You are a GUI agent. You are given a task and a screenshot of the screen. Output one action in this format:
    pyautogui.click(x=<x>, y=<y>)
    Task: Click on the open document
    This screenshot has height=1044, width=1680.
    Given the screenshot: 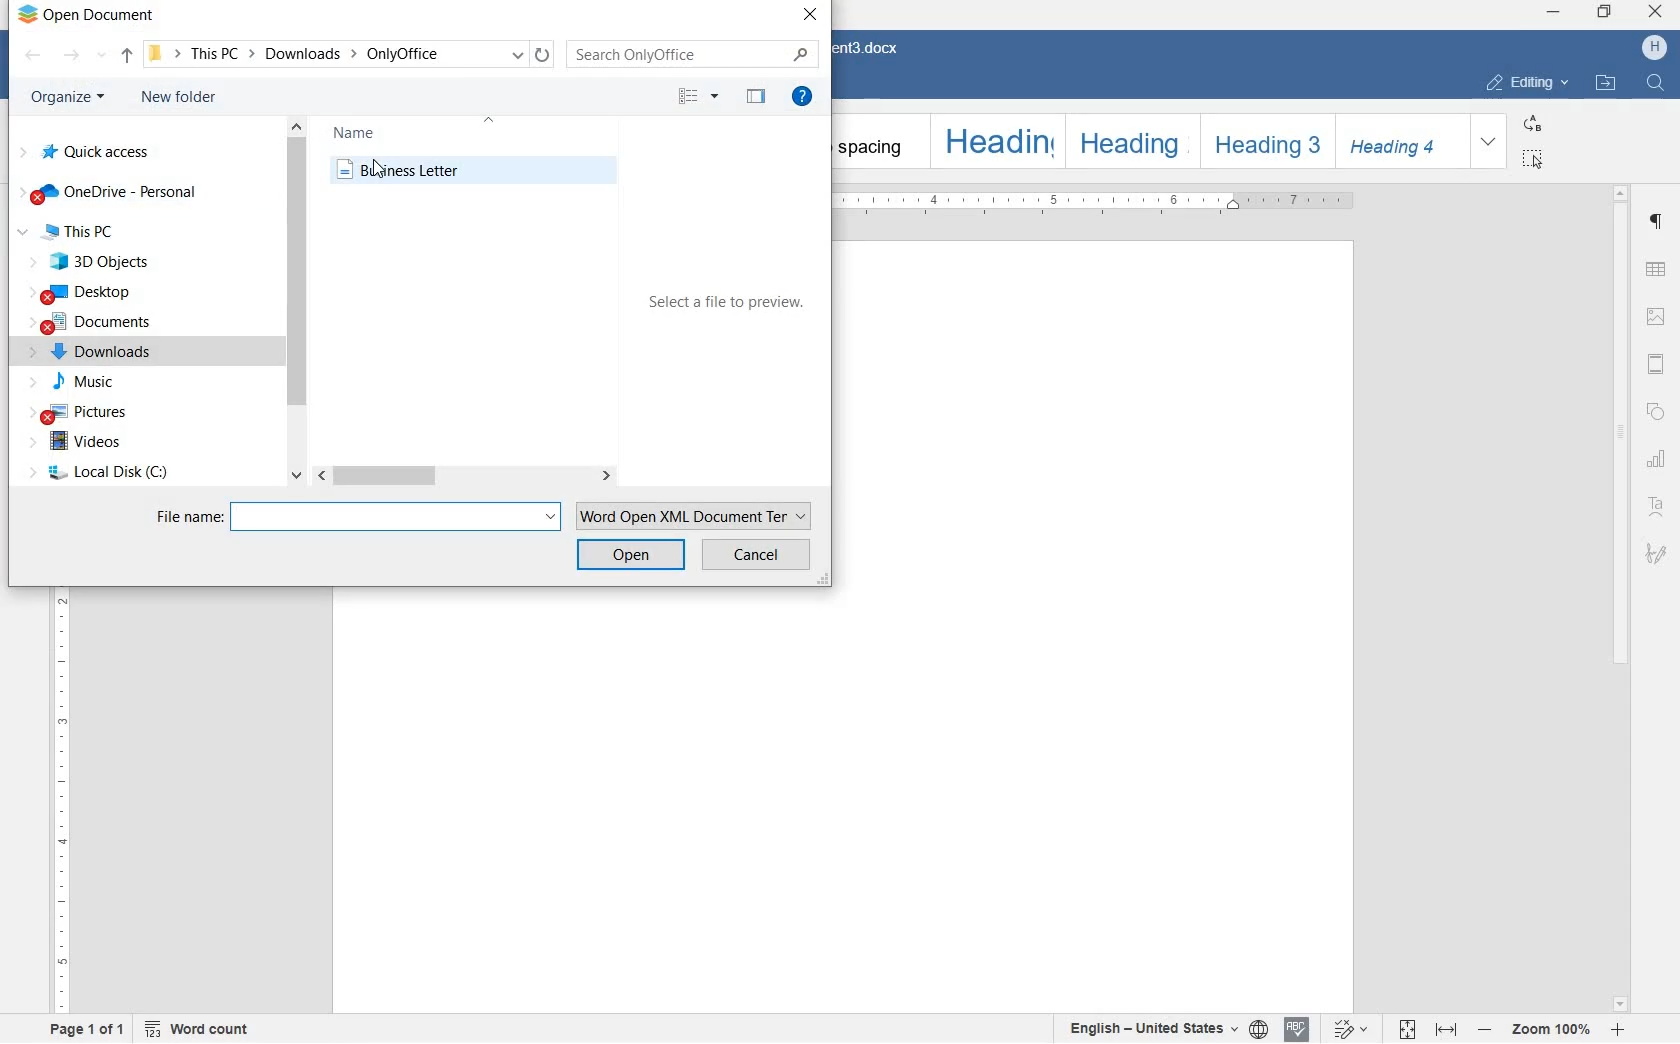 What is the action you would take?
    pyautogui.click(x=92, y=18)
    